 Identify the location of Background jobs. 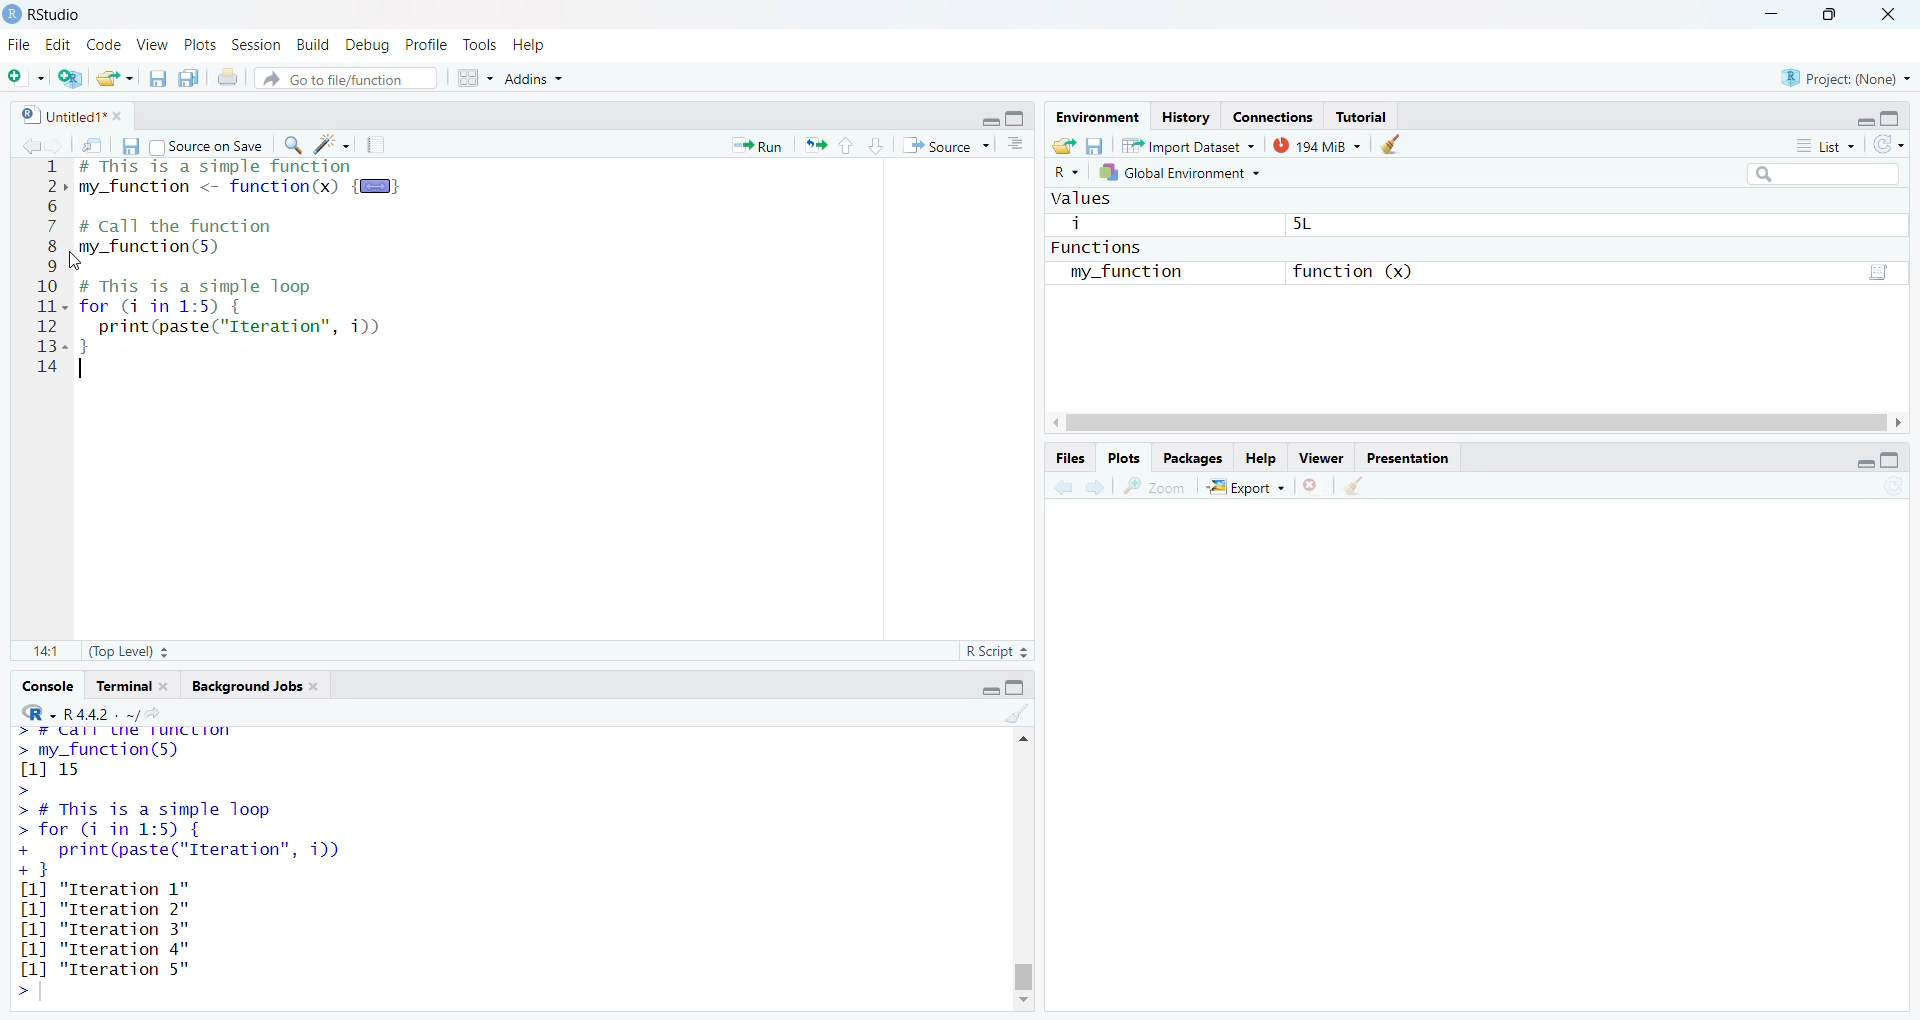
(246, 686).